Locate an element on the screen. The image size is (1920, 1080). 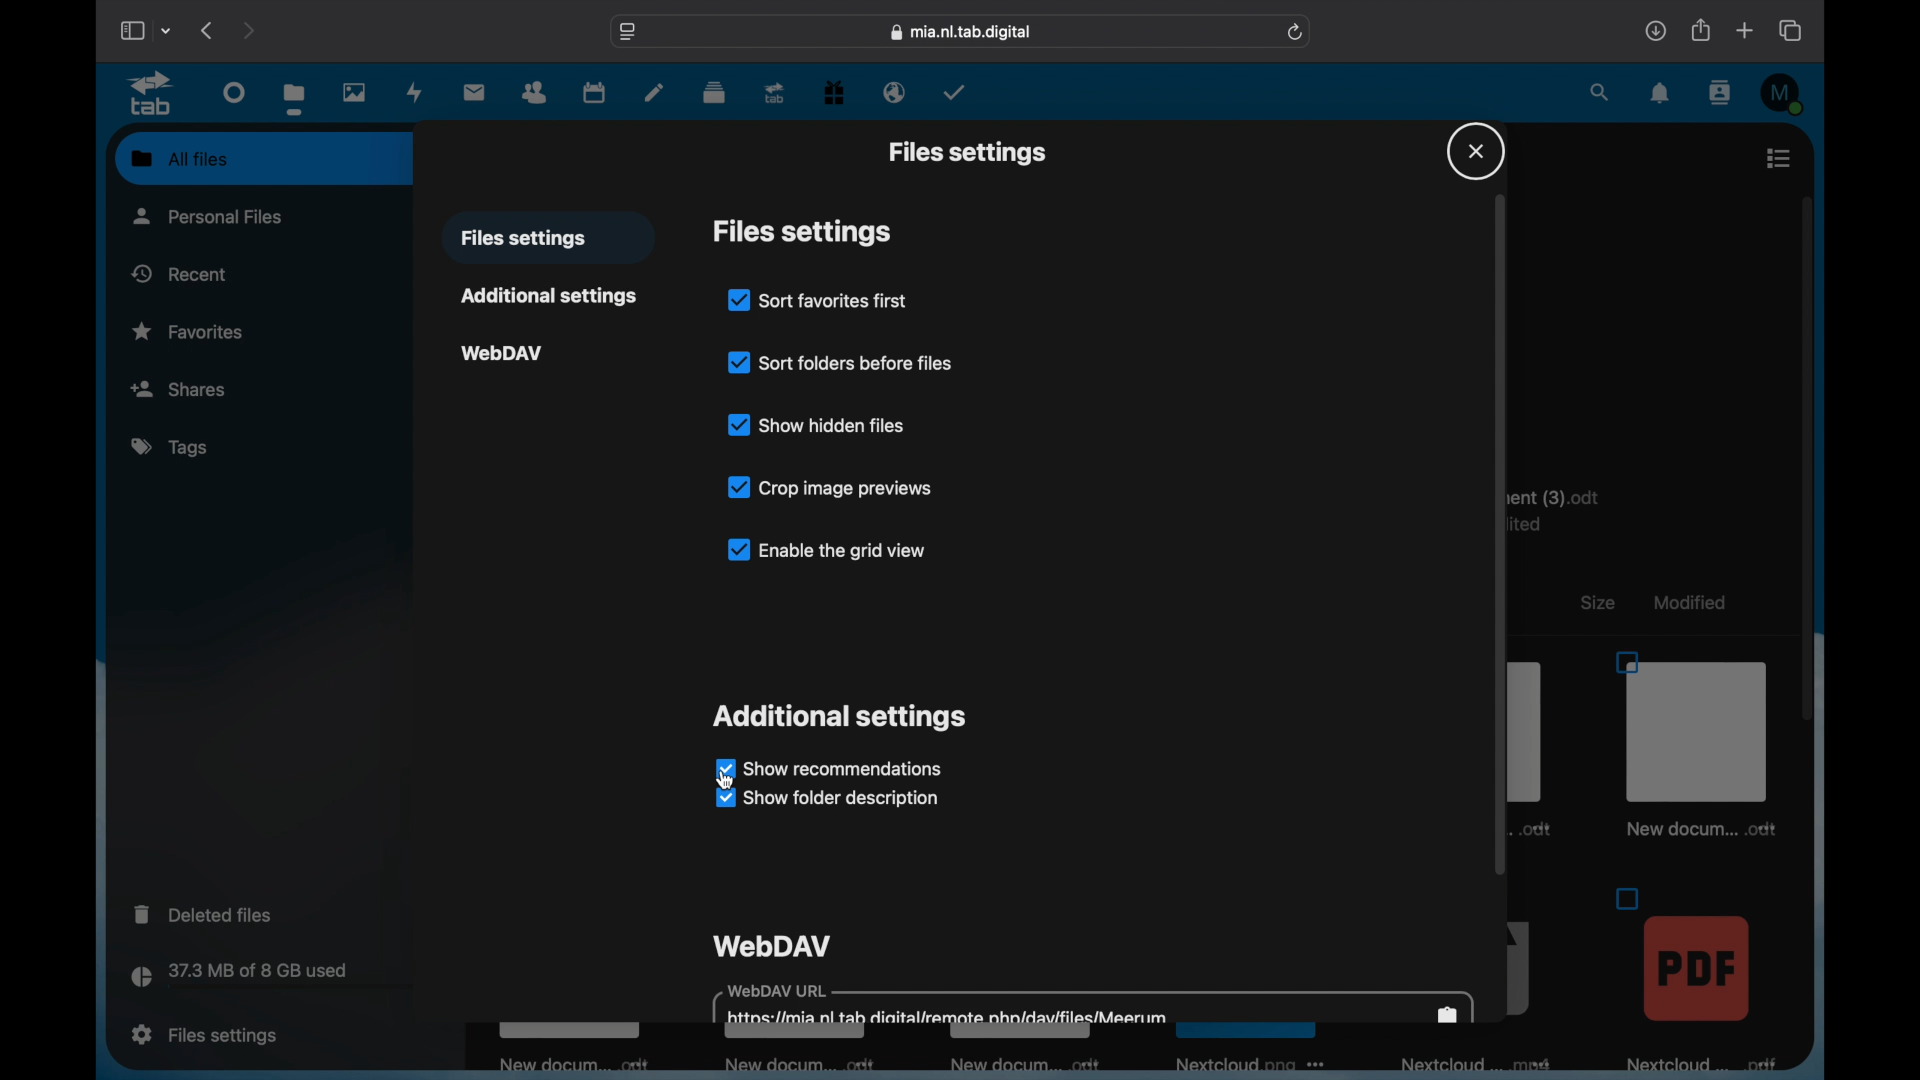
contacts is located at coordinates (1720, 94).